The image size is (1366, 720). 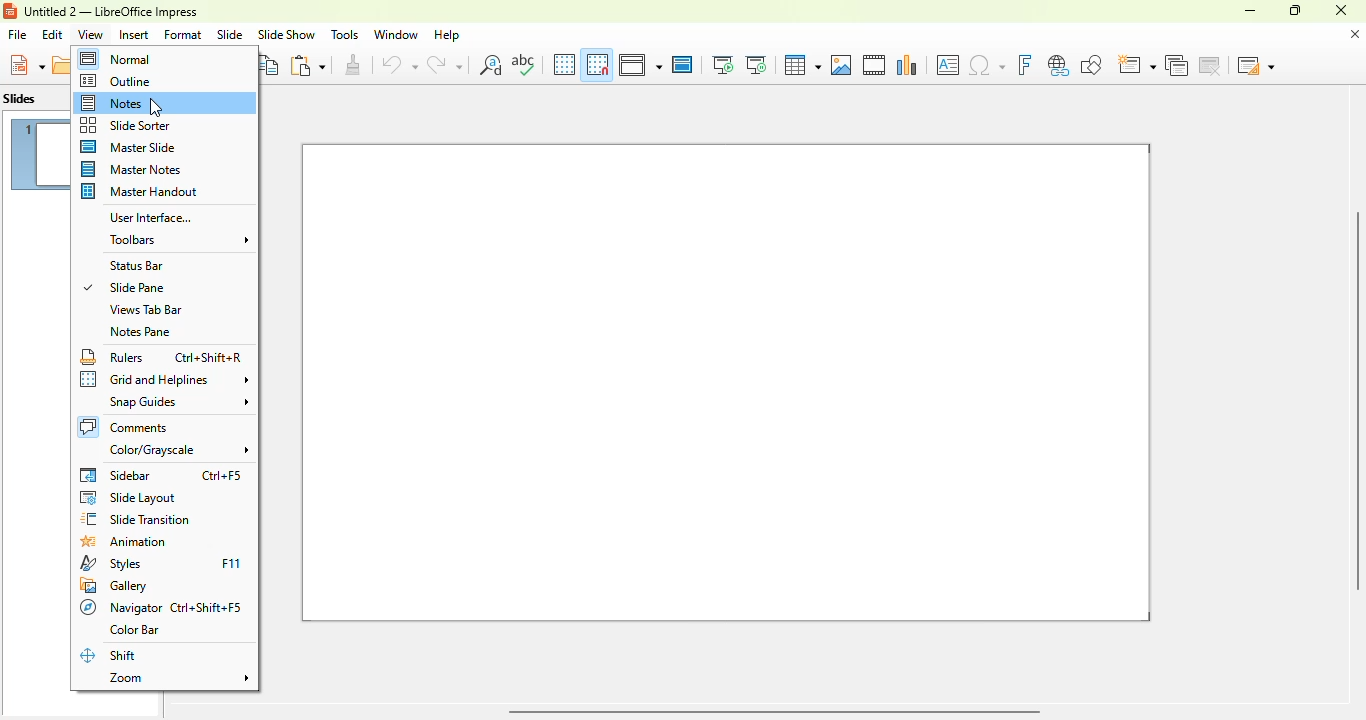 What do you see at coordinates (1354, 34) in the screenshot?
I see `close document` at bounding box center [1354, 34].